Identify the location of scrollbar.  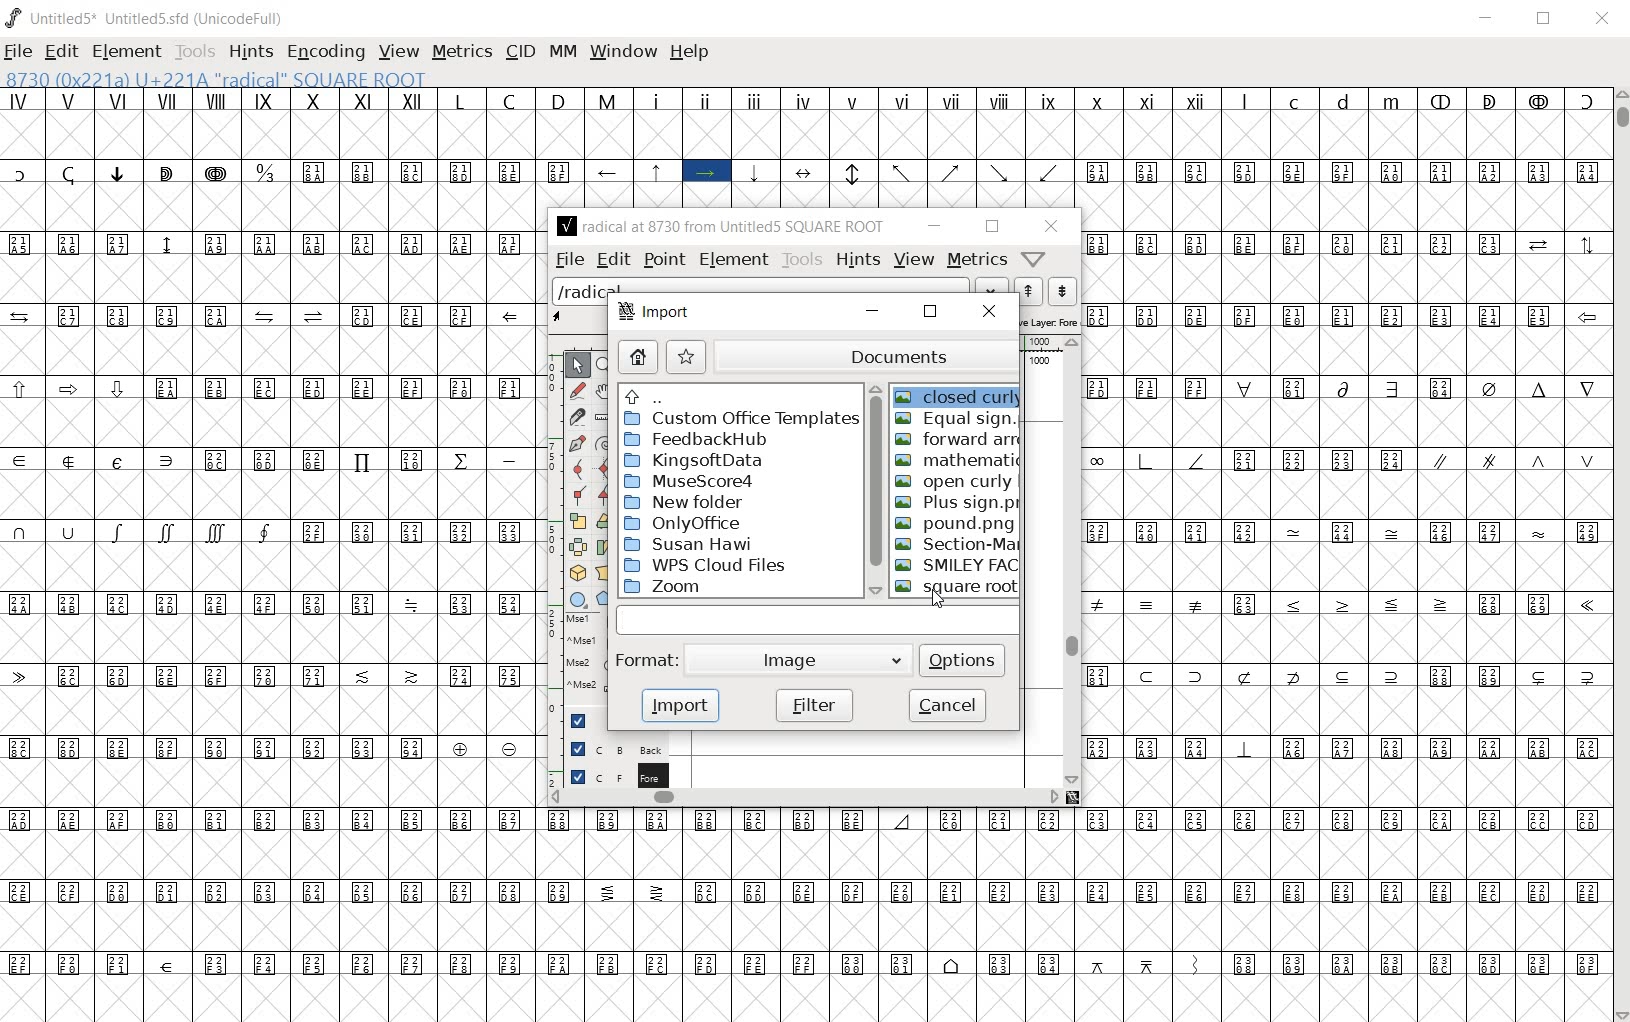
(805, 799).